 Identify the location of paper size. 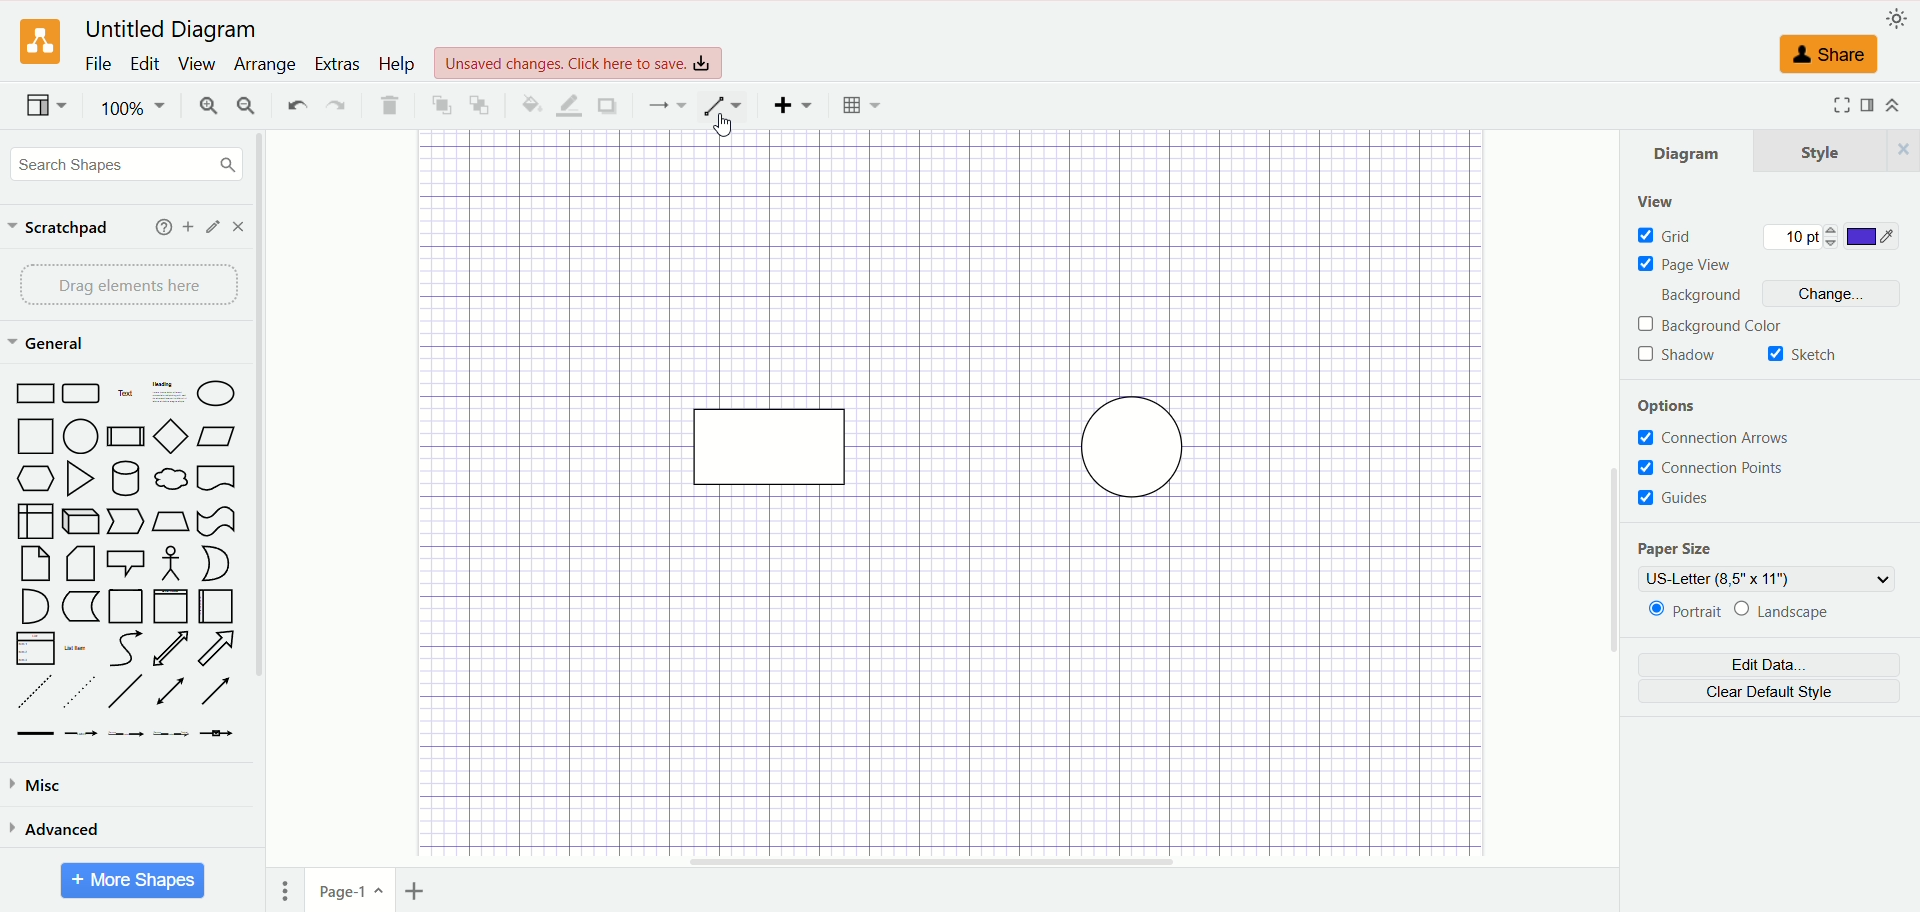
(1677, 548).